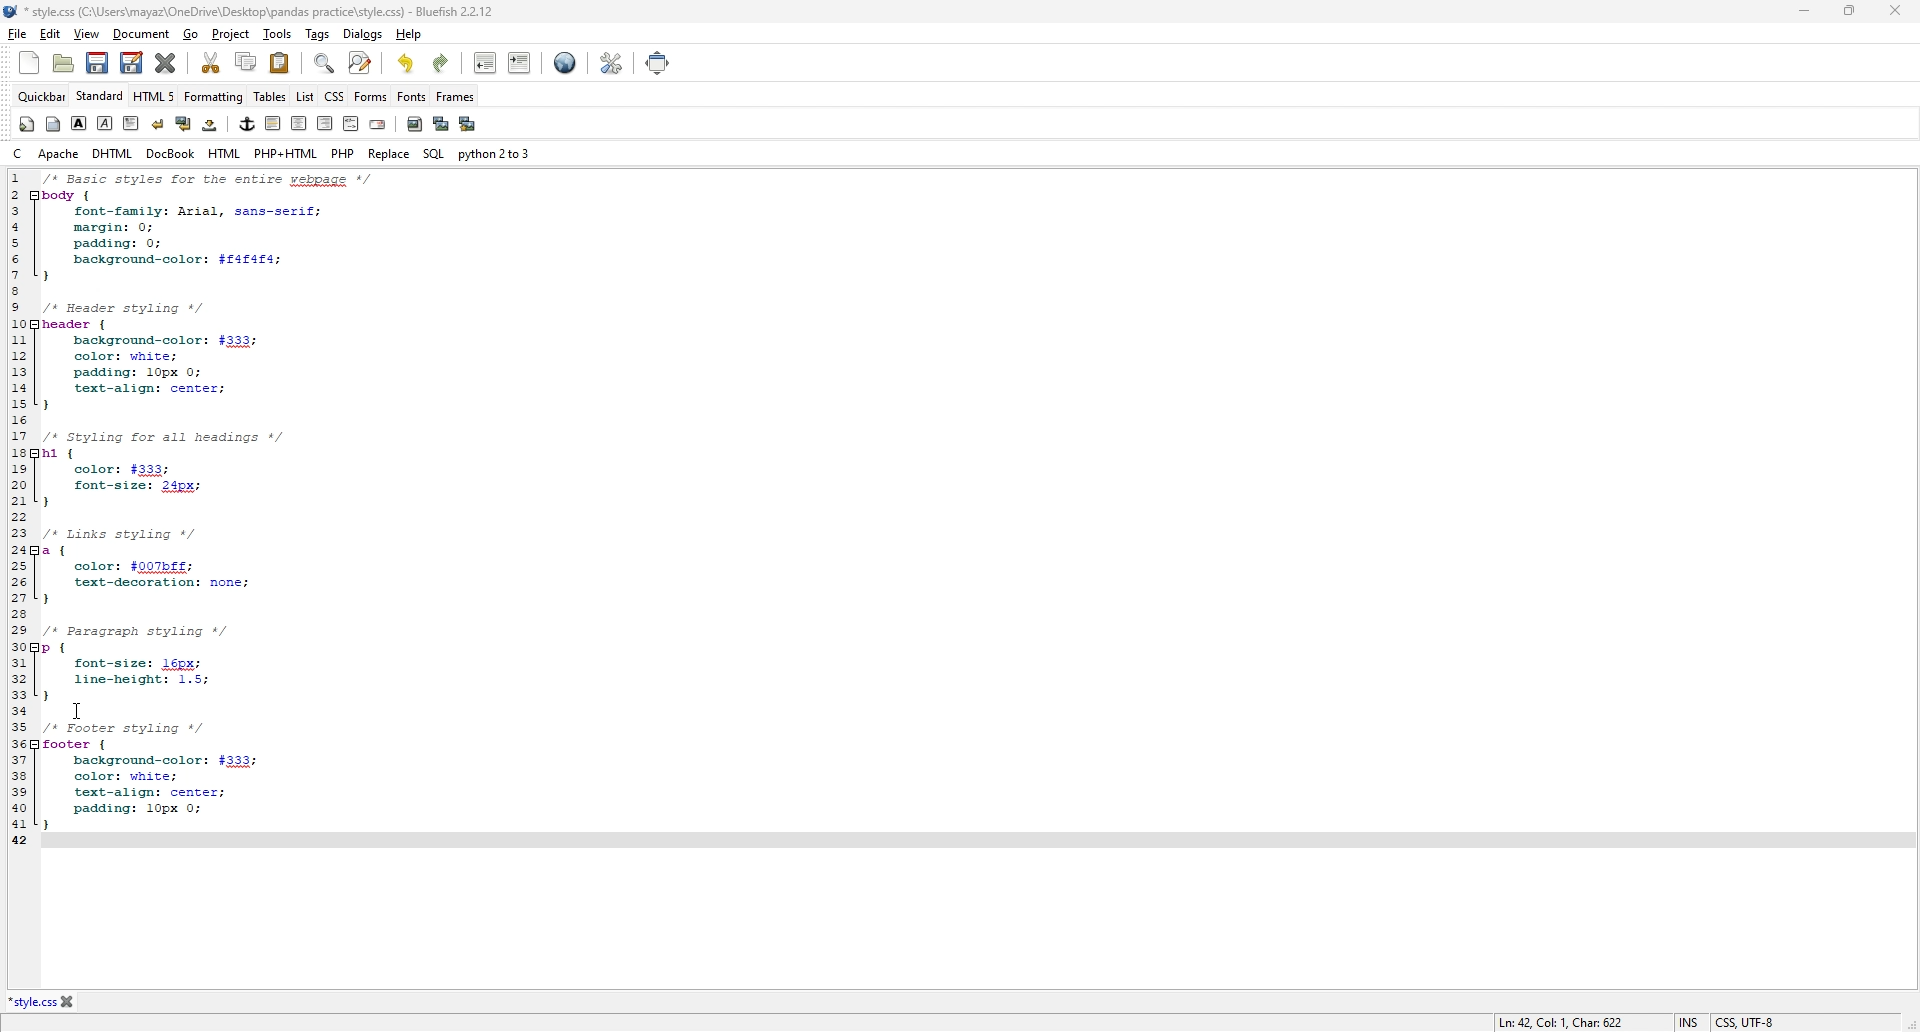 The width and height of the screenshot is (1920, 1032). What do you see at coordinates (14, 508) in the screenshot?
I see `line number` at bounding box center [14, 508].